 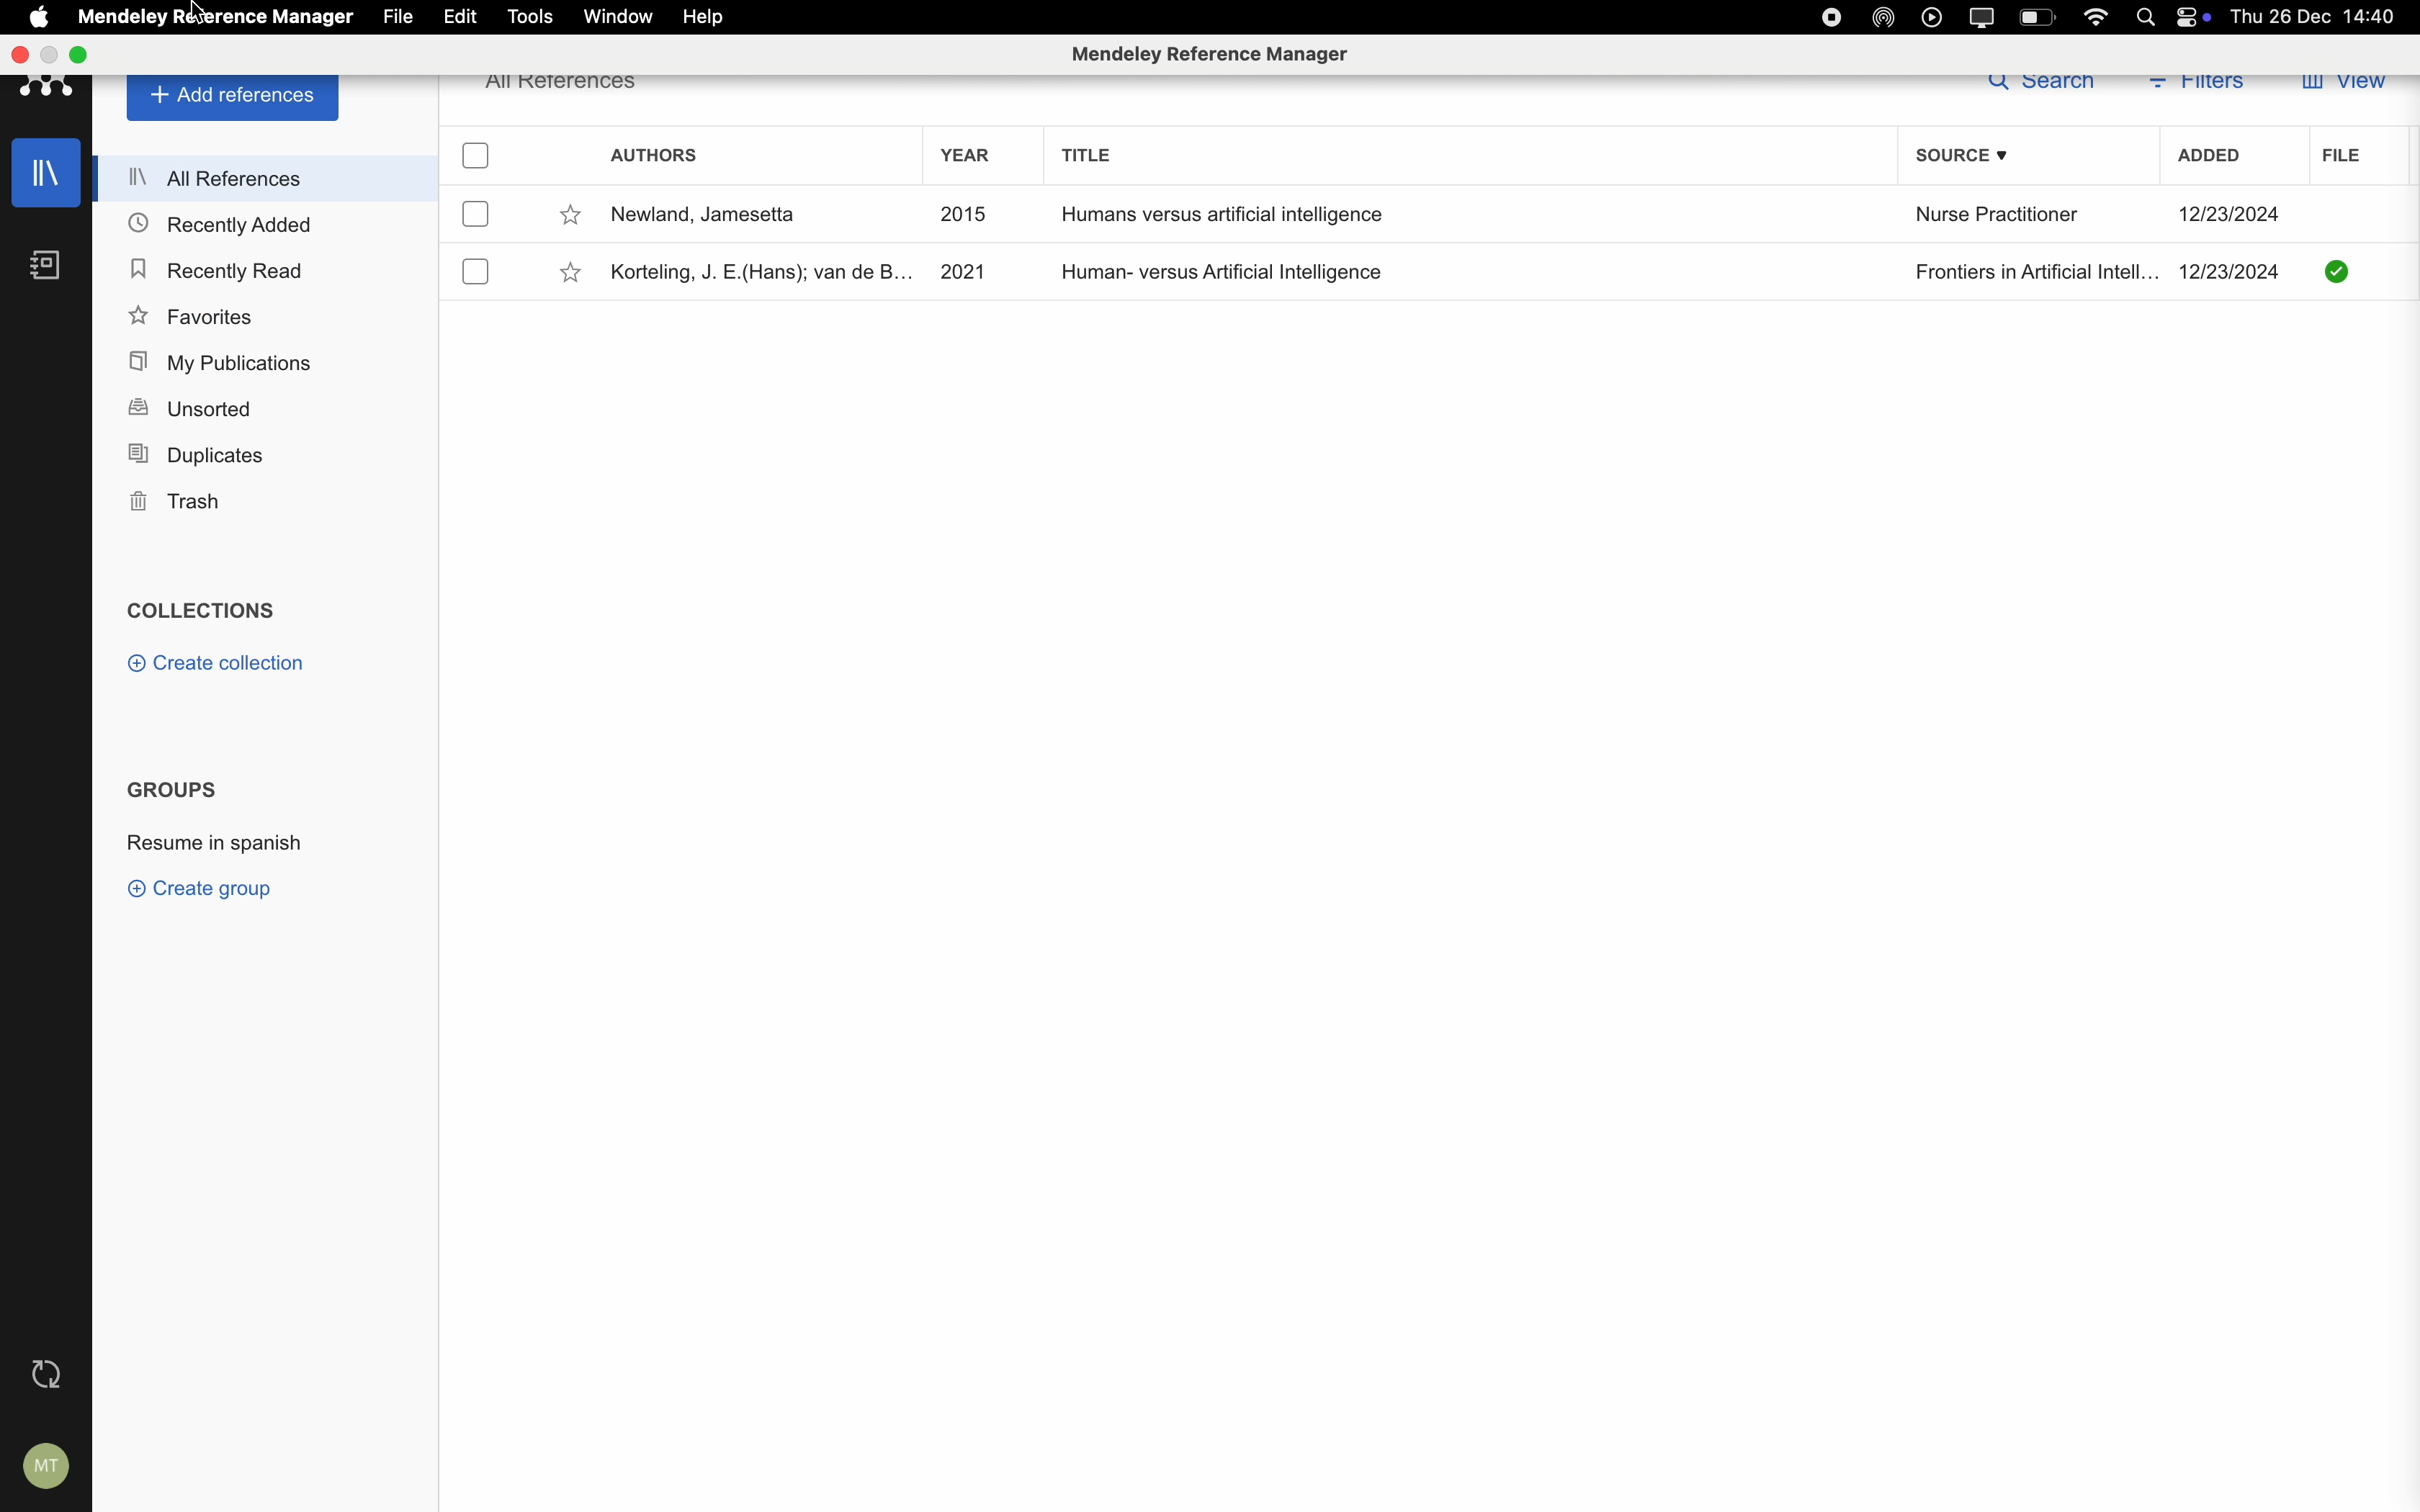 What do you see at coordinates (707, 214) in the screenshot?
I see `Newland, Jamesetta` at bounding box center [707, 214].